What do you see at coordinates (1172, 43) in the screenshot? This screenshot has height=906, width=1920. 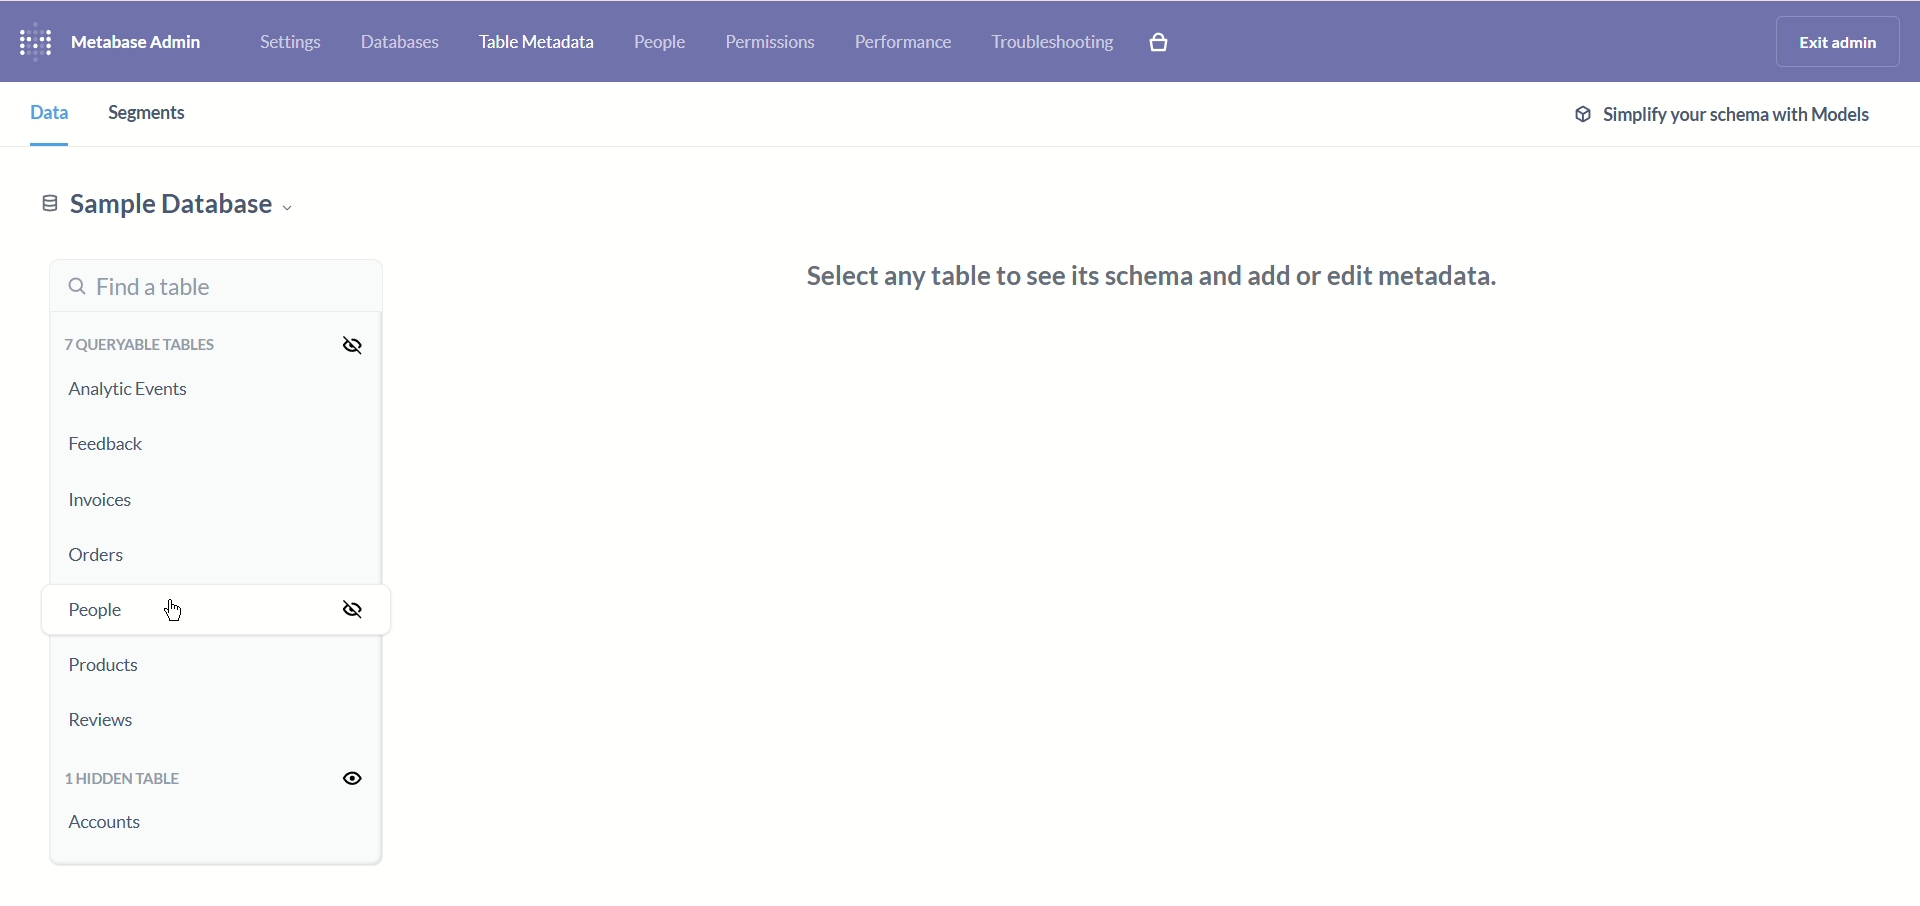 I see `Explore paid features` at bounding box center [1172, 43].